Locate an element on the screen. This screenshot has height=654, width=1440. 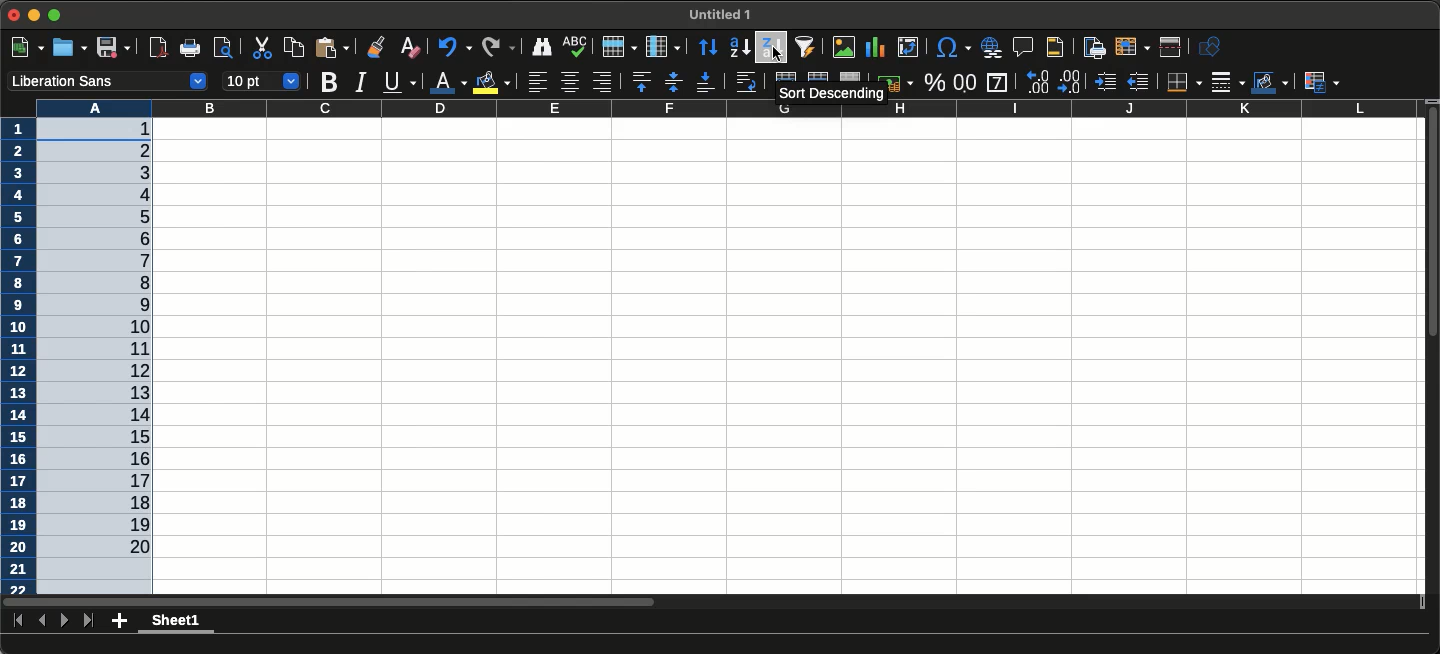
New is located at coordinates (27, 47).